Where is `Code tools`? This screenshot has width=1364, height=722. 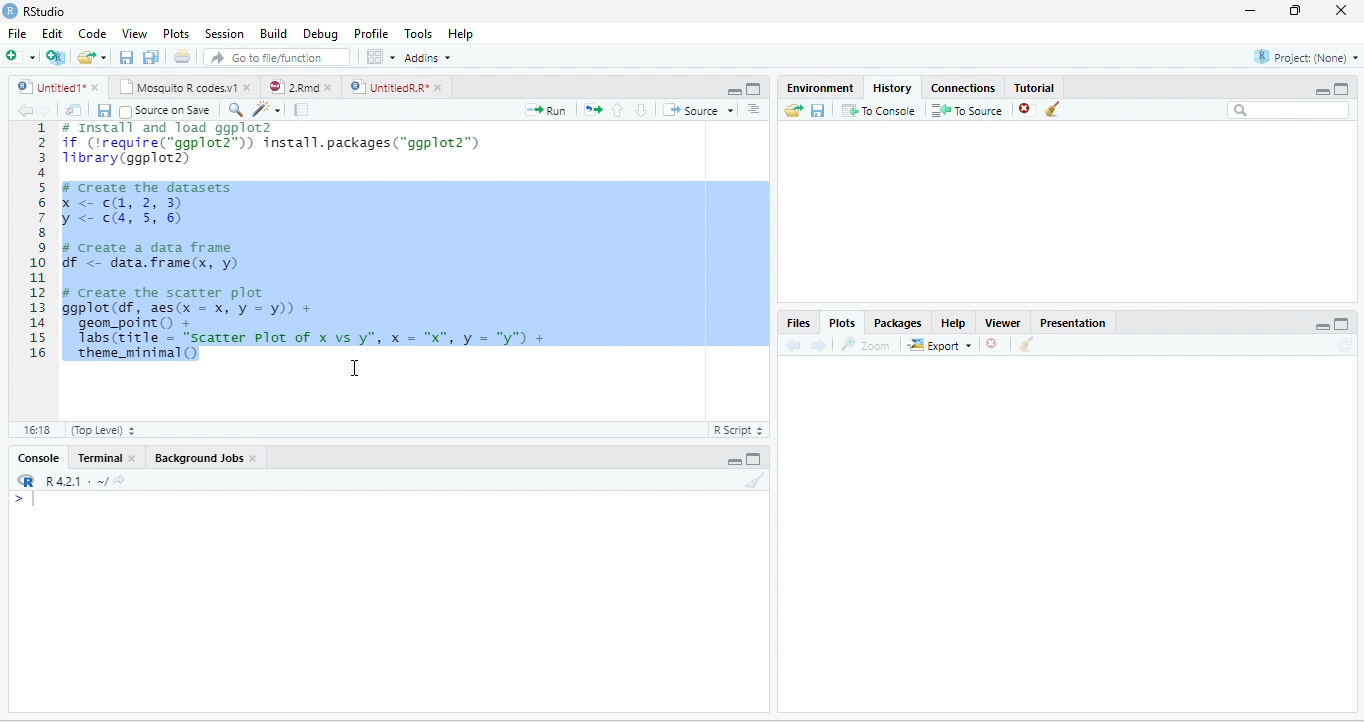 Code tools is located at coordinates (268, 110).